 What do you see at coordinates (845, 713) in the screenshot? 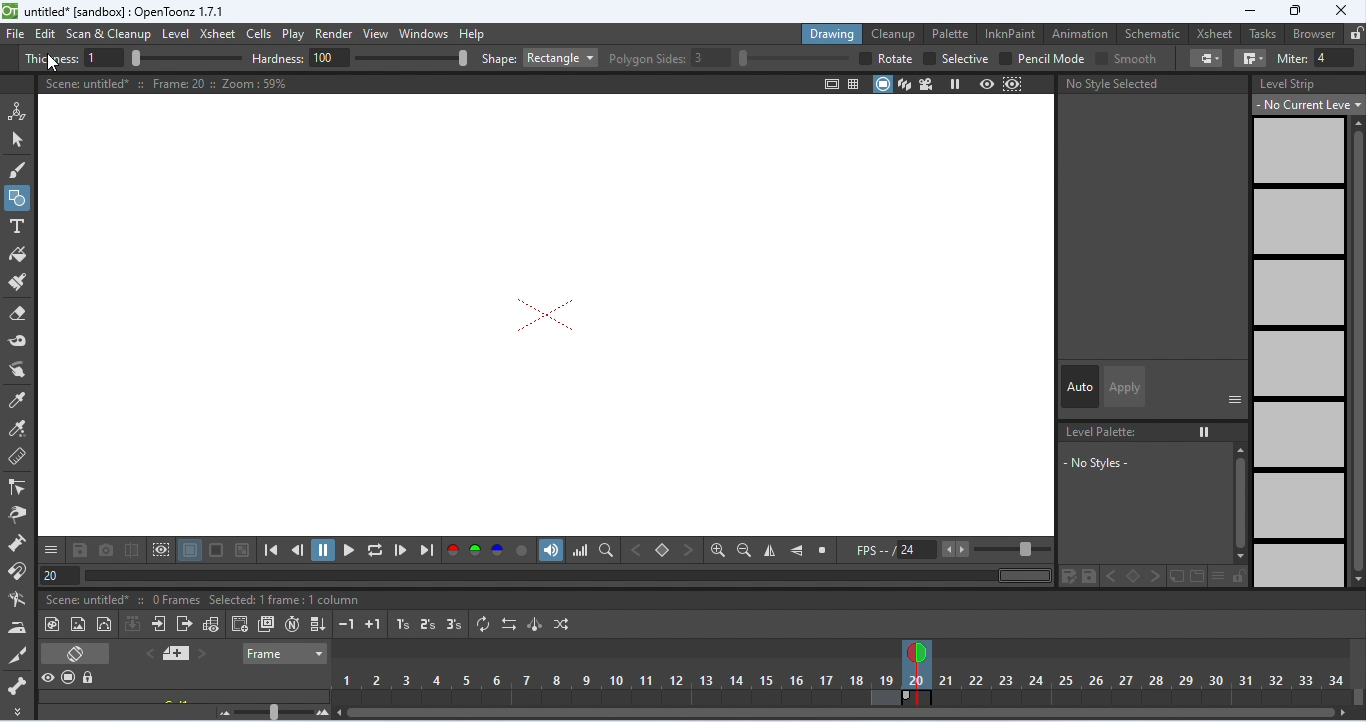
I see `horizontal scroll bar` at bounding box center [845, 713].